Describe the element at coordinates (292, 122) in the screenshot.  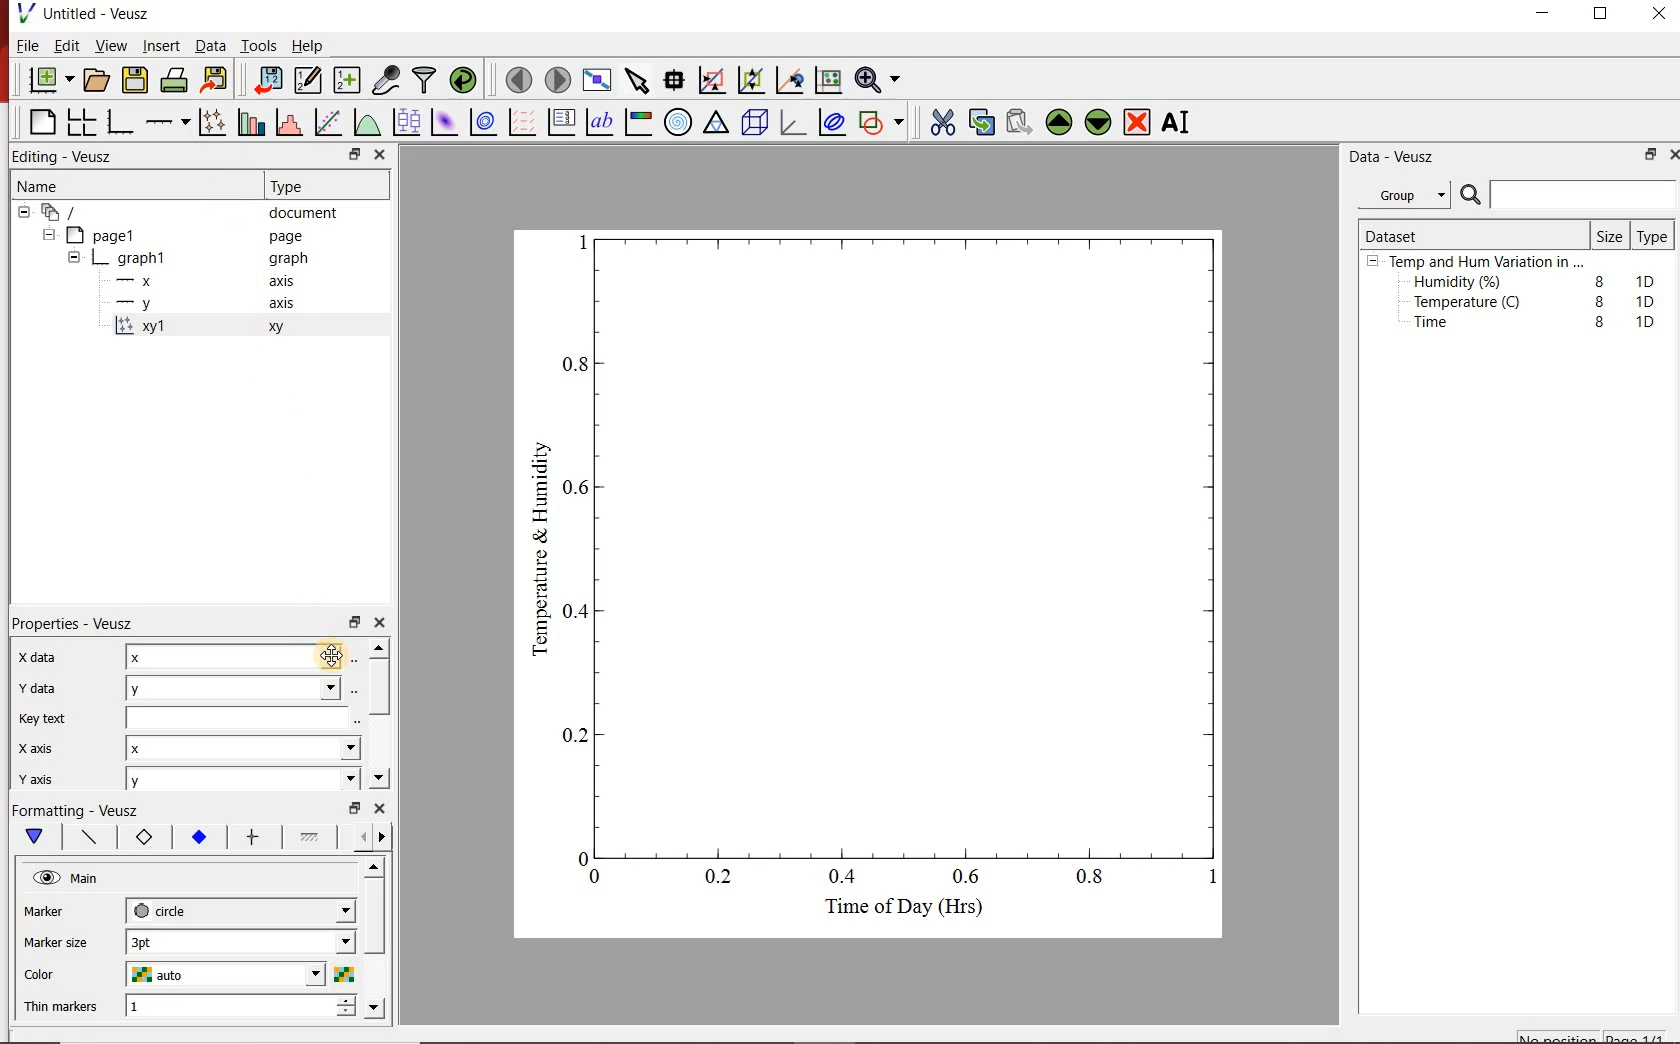
I see `histogram of a dataset` at that location.